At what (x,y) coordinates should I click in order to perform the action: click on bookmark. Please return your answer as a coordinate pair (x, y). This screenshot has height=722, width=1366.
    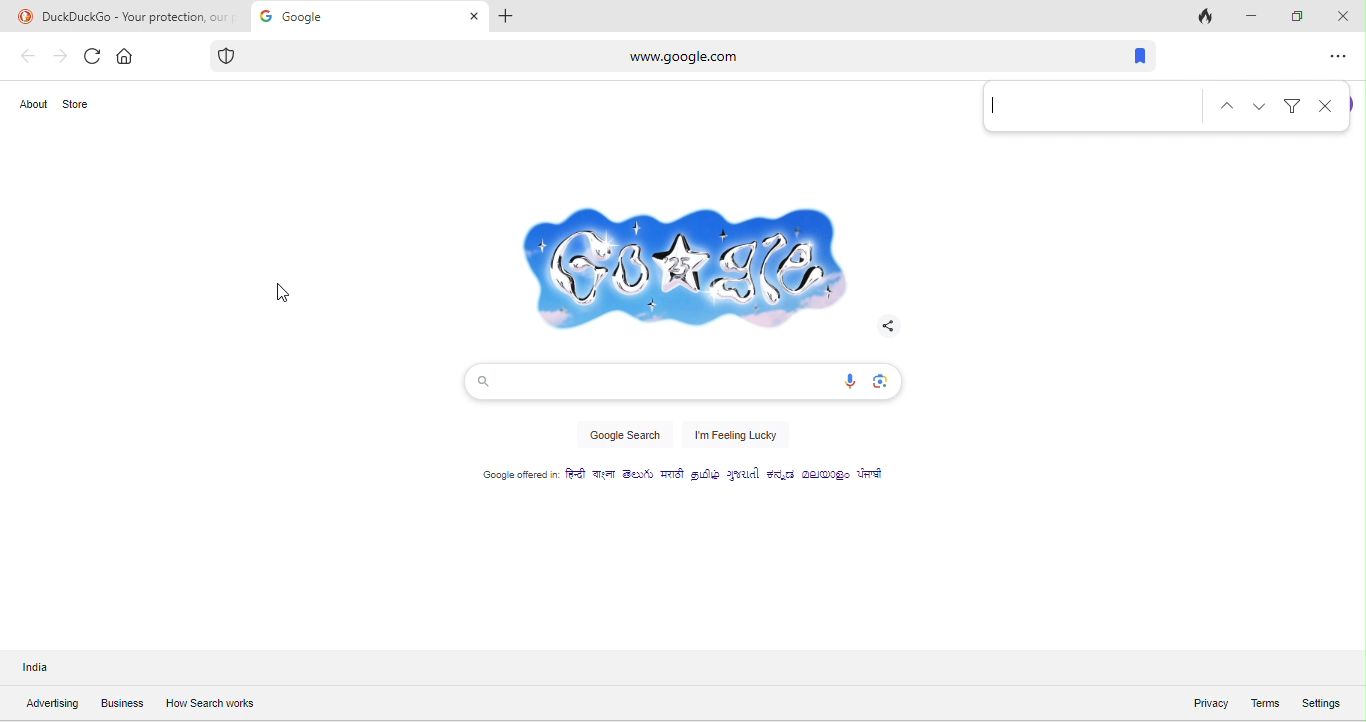
    Looking at the image, I should click on (1134, 56).